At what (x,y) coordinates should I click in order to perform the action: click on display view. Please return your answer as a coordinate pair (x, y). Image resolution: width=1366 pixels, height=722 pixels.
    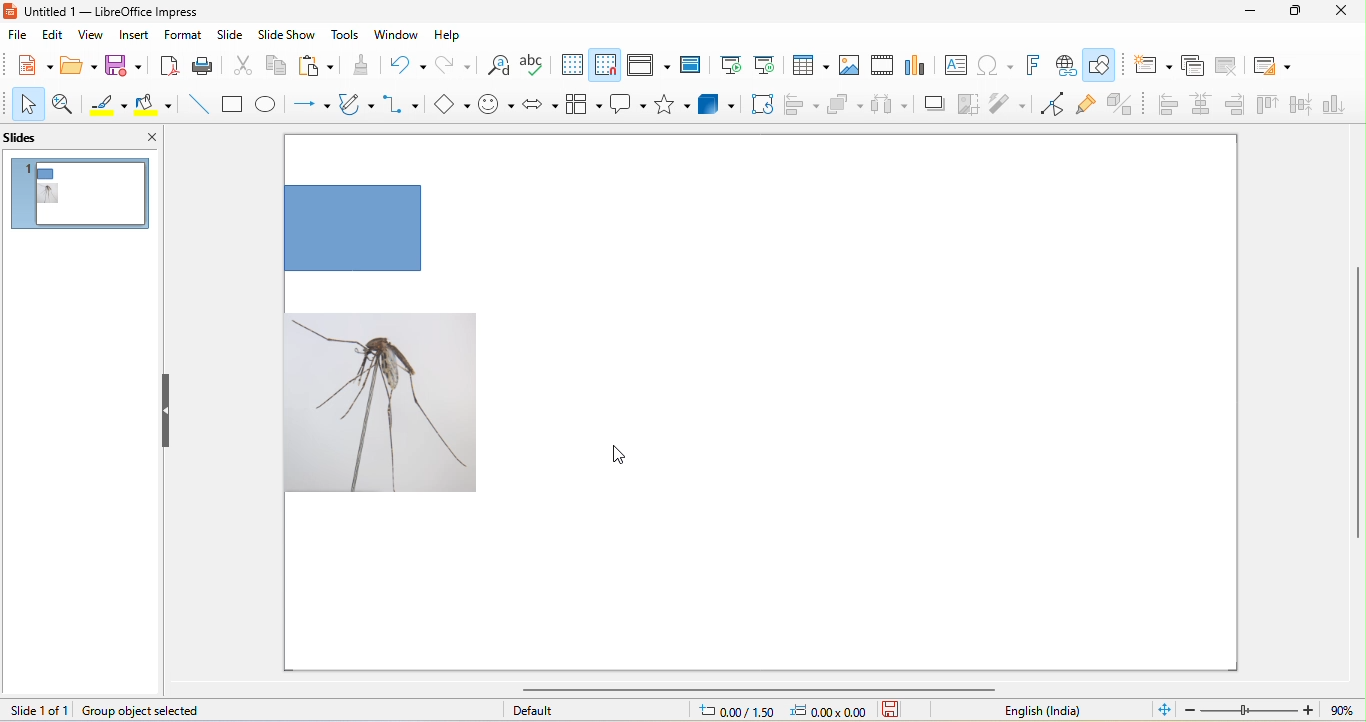
    Looking at the image, I should click on (649, 66).